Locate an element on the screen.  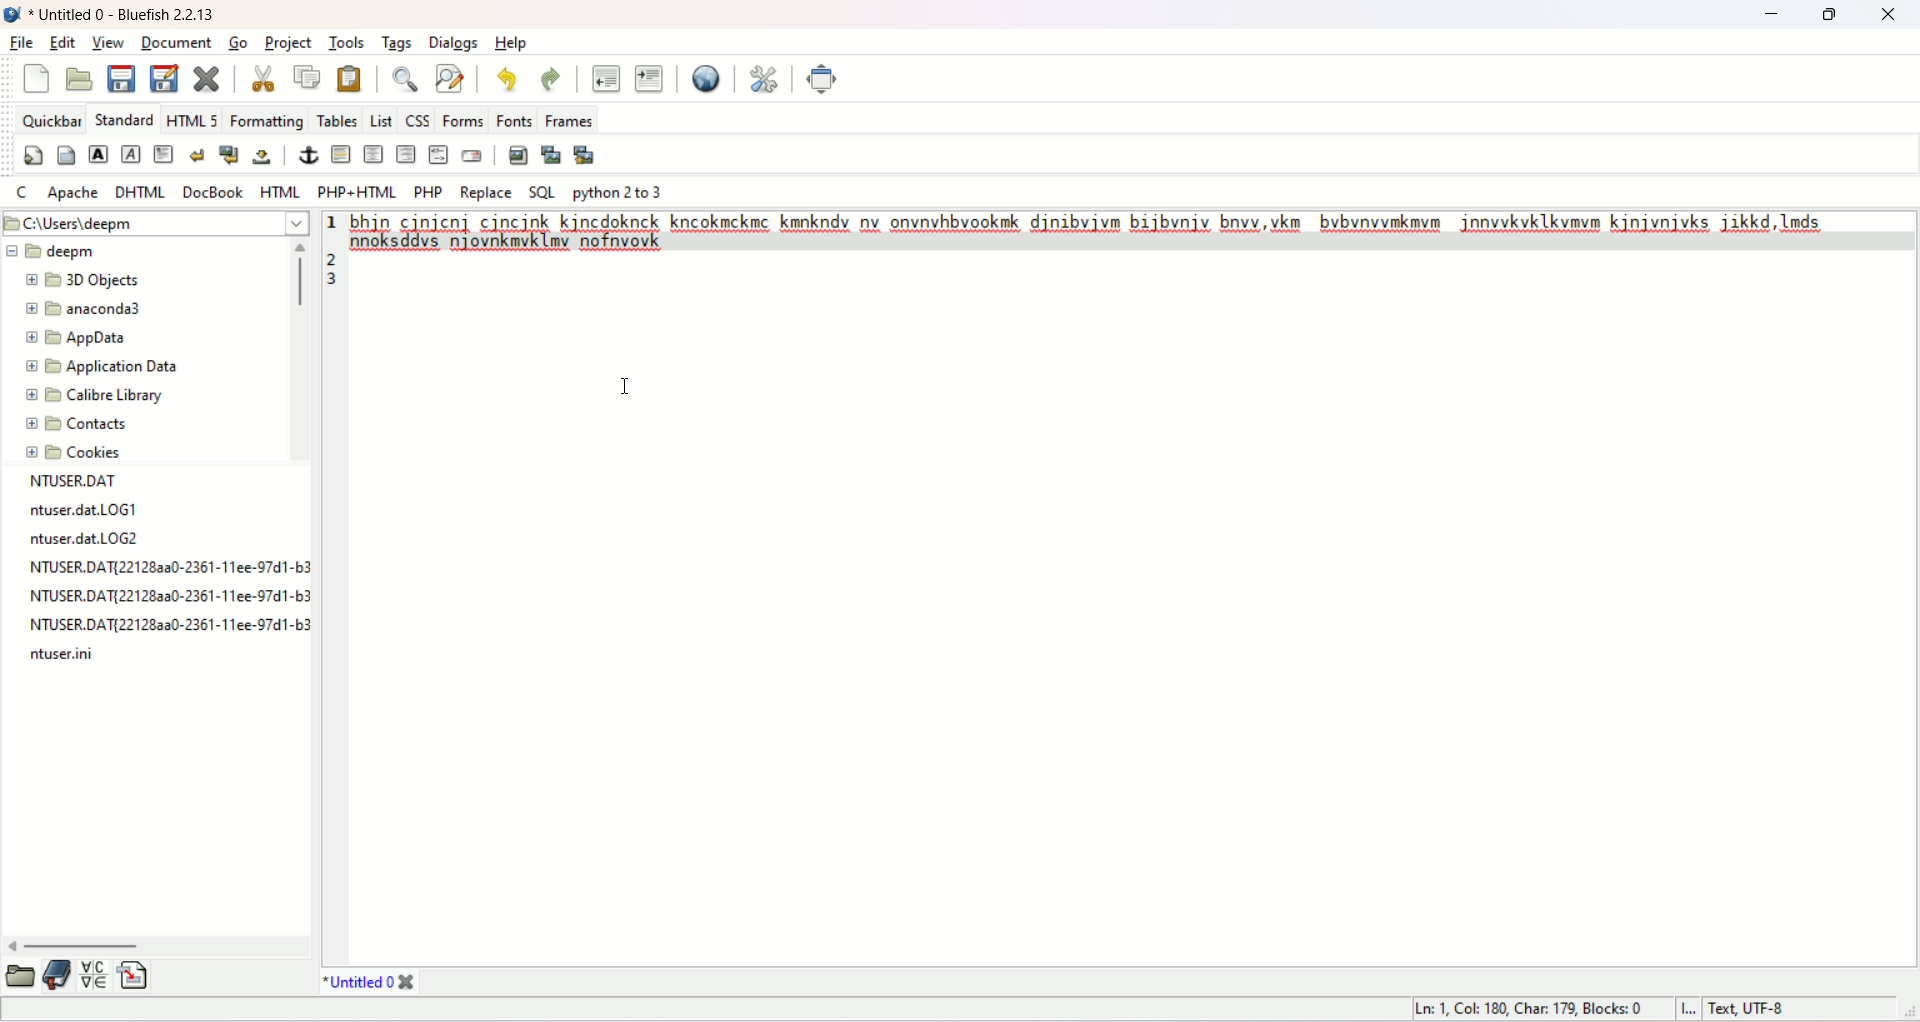
appdata is located at coordinates (79, 337).